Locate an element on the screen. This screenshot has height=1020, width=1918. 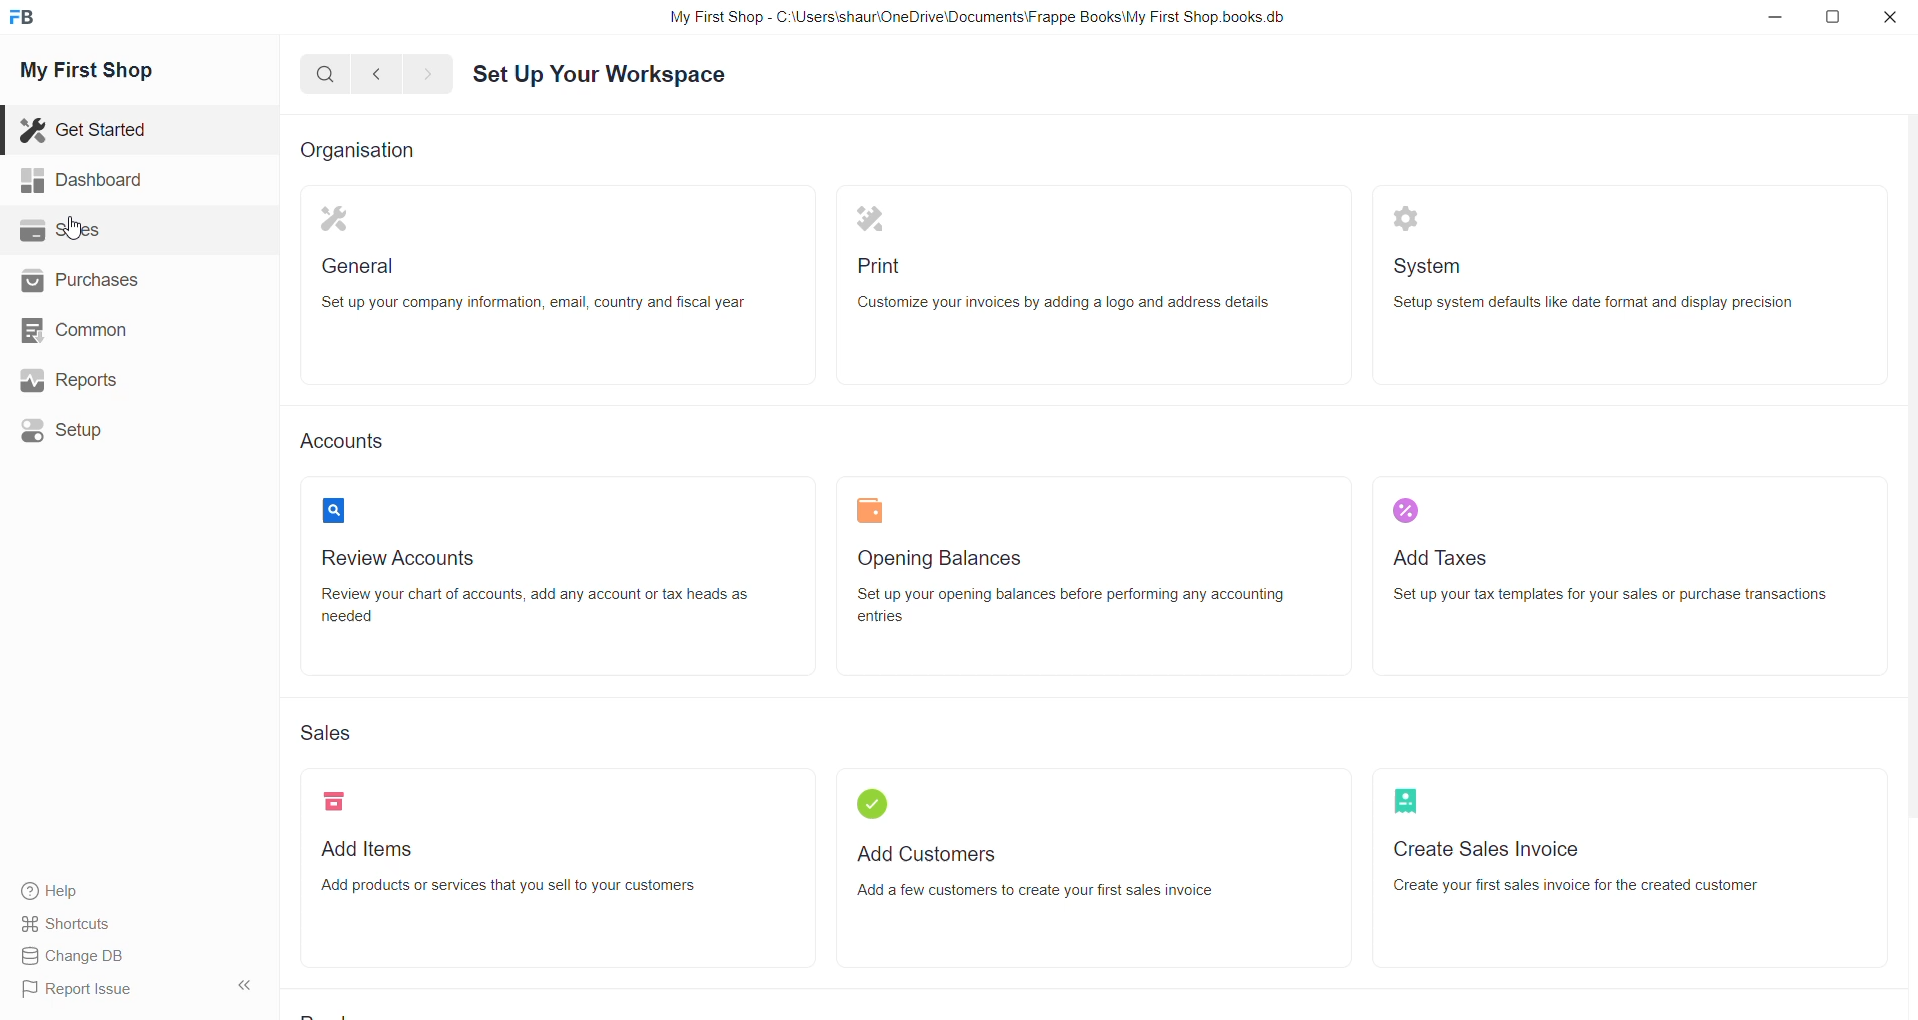
Organisation is located at coordinates (373, 152).